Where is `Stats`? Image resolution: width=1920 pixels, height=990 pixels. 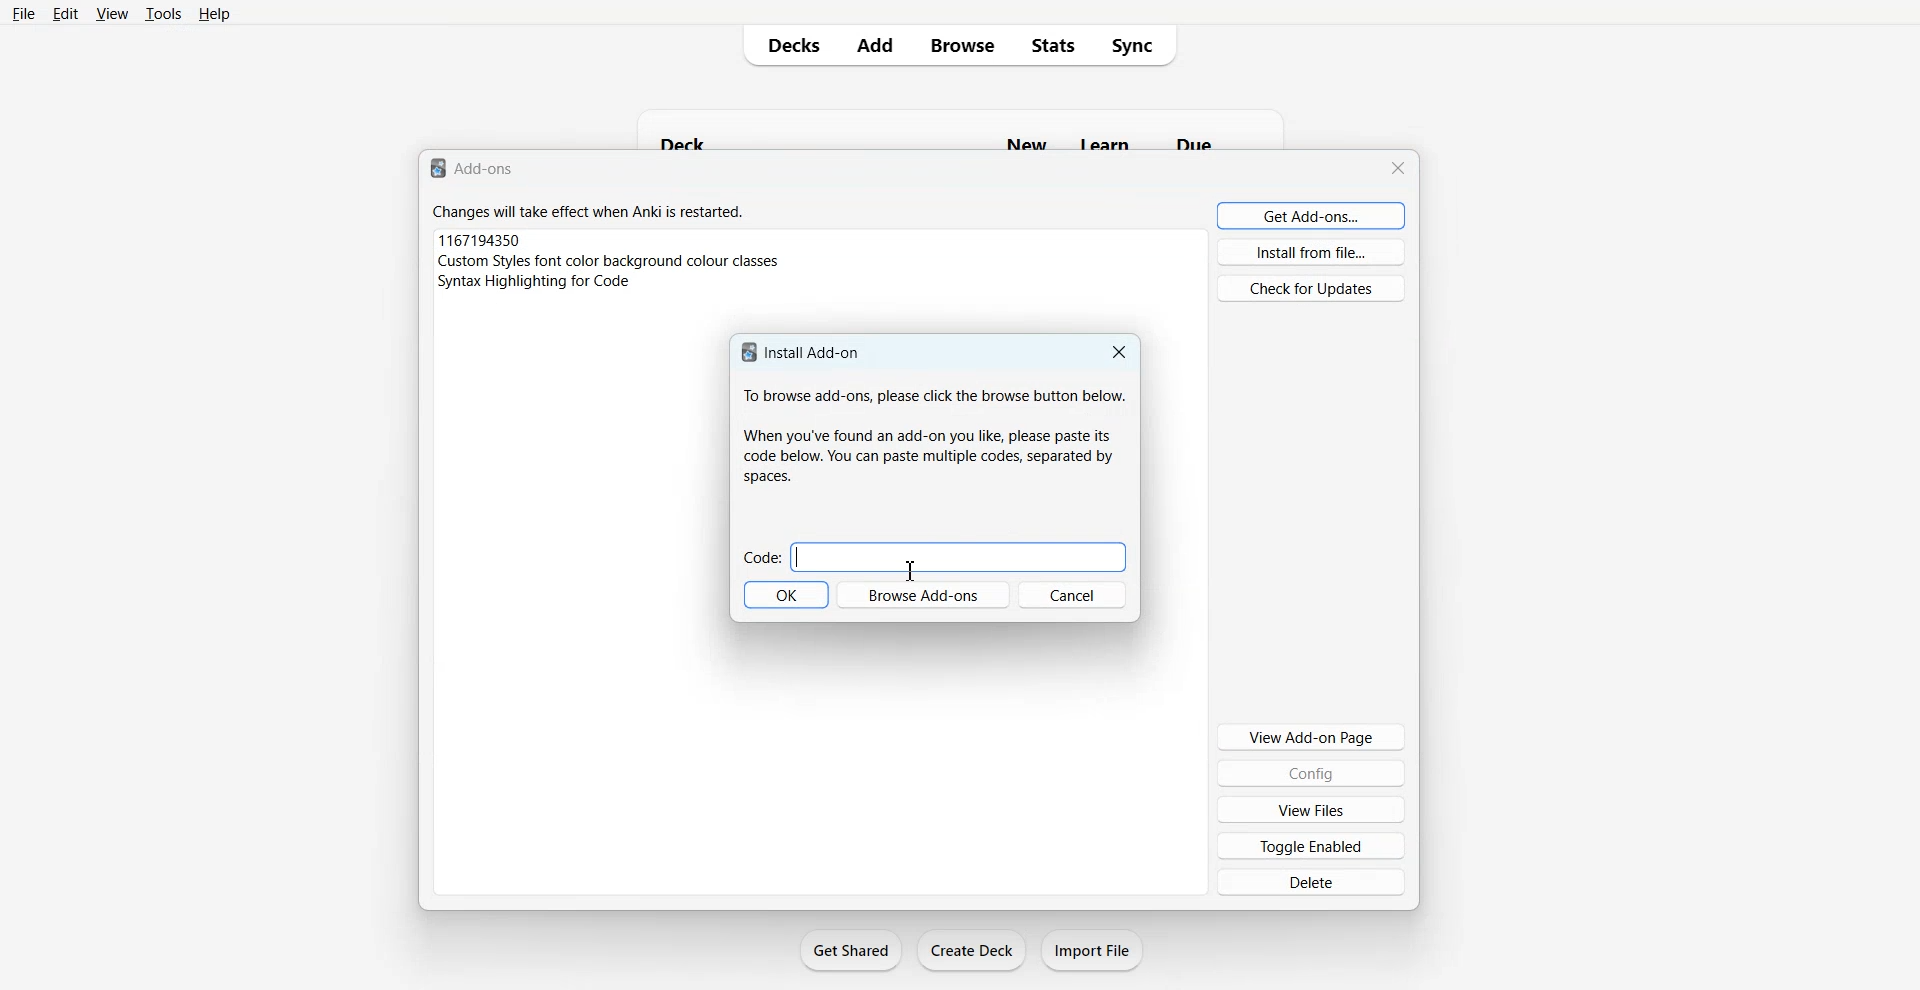
Stats is located at coordinates (1053, 46).